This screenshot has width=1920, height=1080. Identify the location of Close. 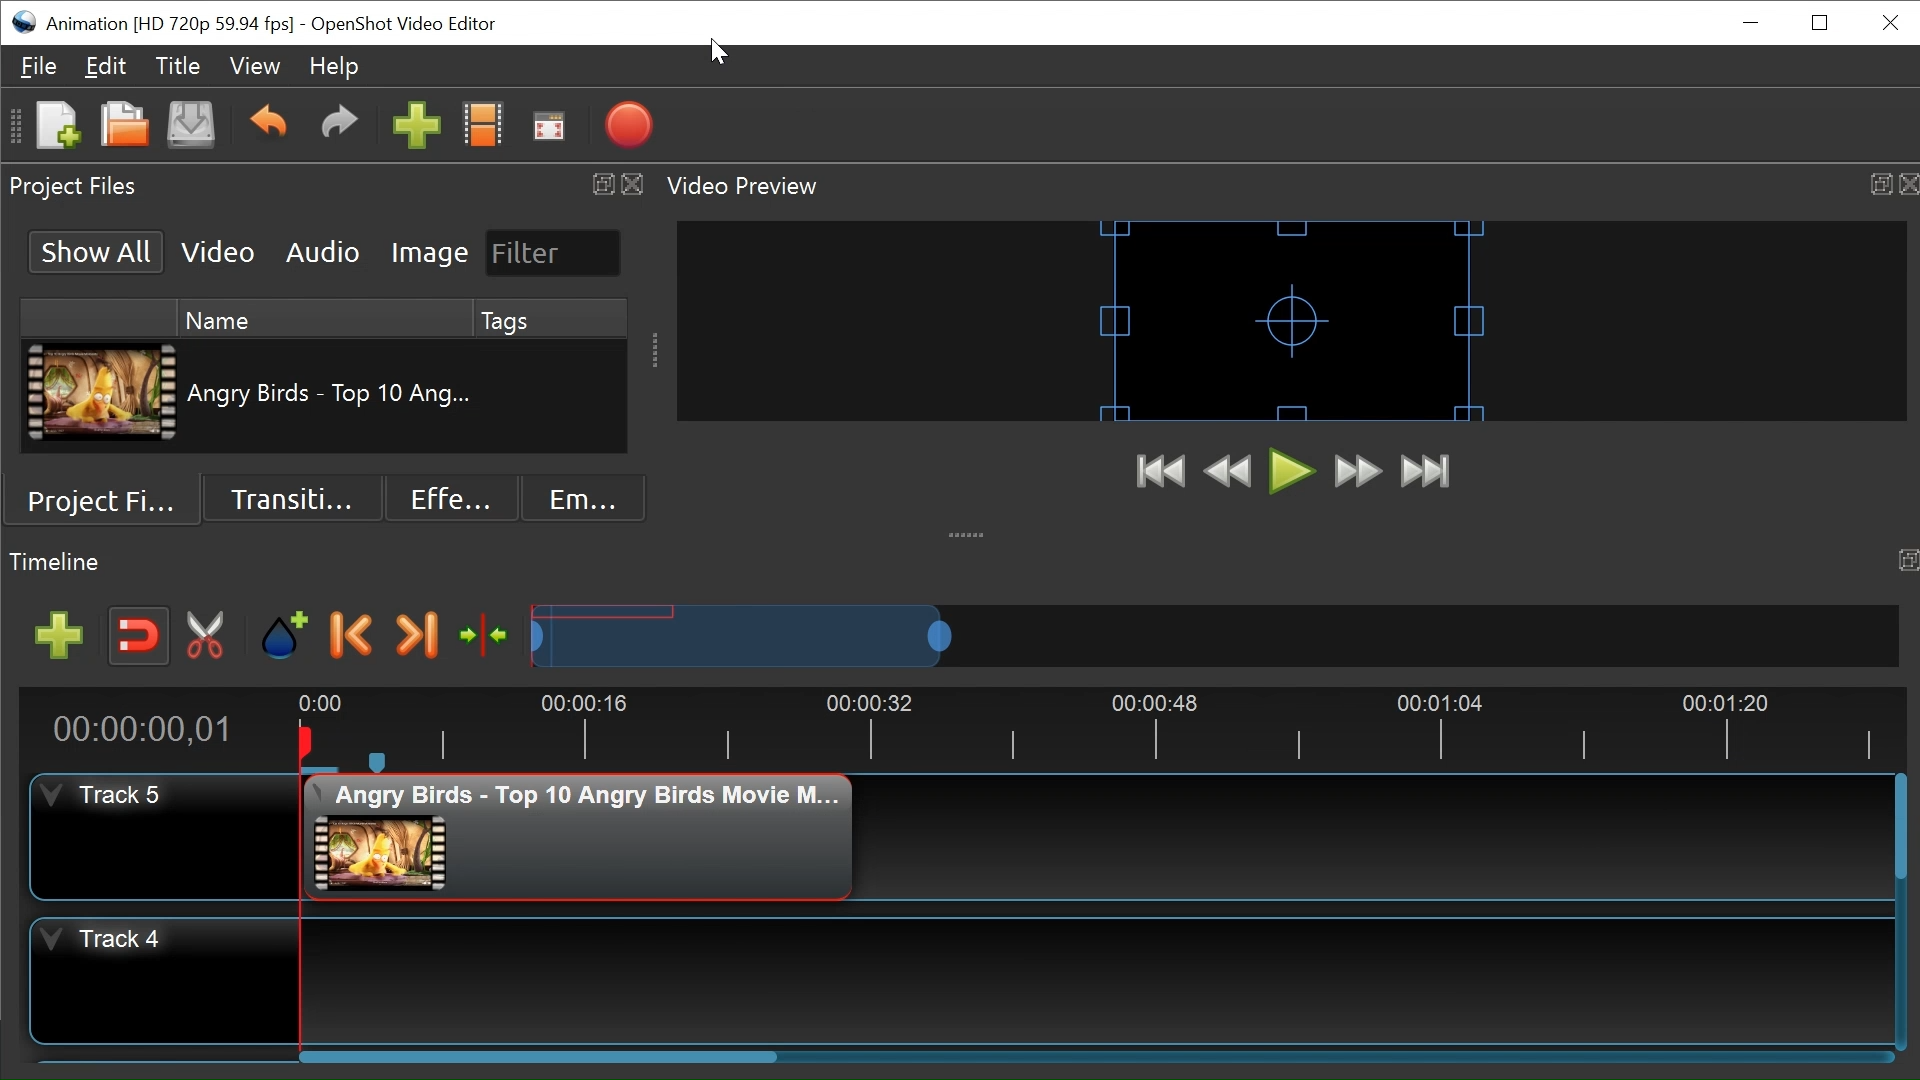
(1888, 21).